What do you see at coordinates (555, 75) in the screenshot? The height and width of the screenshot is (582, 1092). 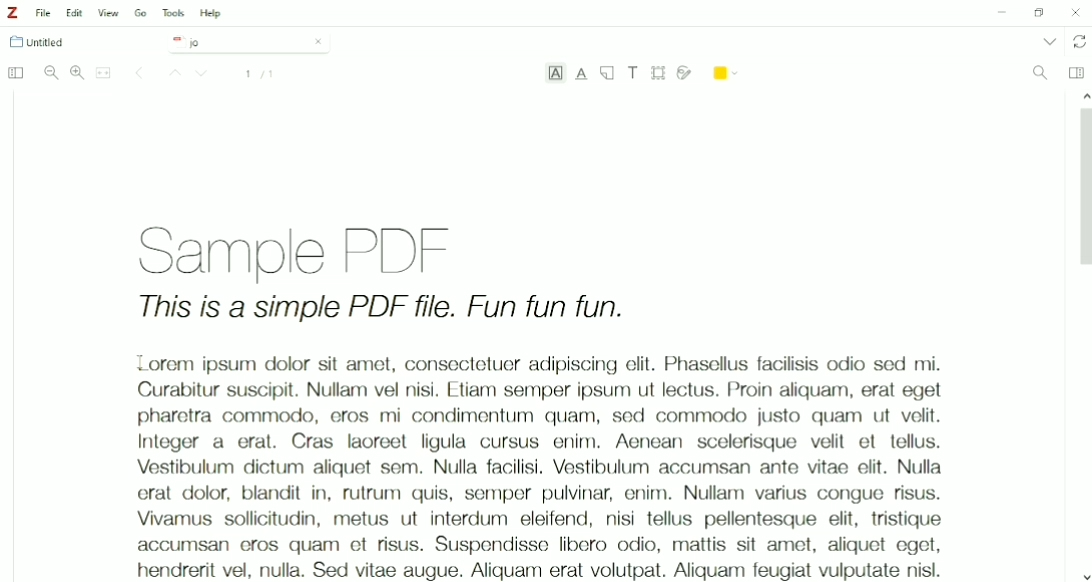 I see `Highlight Text` at bounding box center [555, 75].